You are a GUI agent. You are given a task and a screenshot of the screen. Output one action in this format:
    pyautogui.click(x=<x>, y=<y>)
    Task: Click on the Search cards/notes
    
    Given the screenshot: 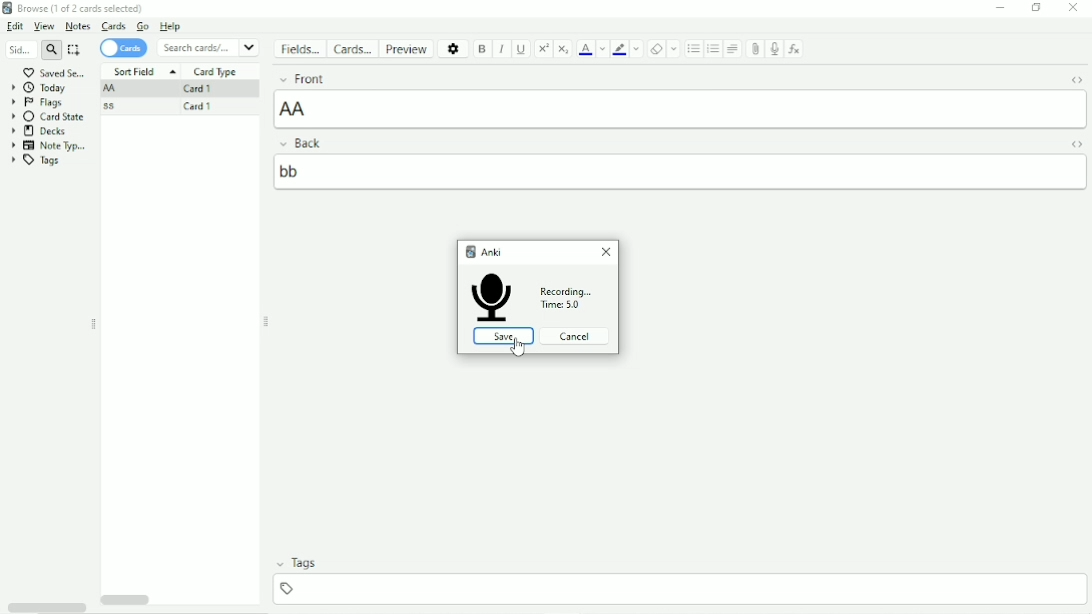 What is the action you would take?
    pyautogui.click(x=208, y=47)
    